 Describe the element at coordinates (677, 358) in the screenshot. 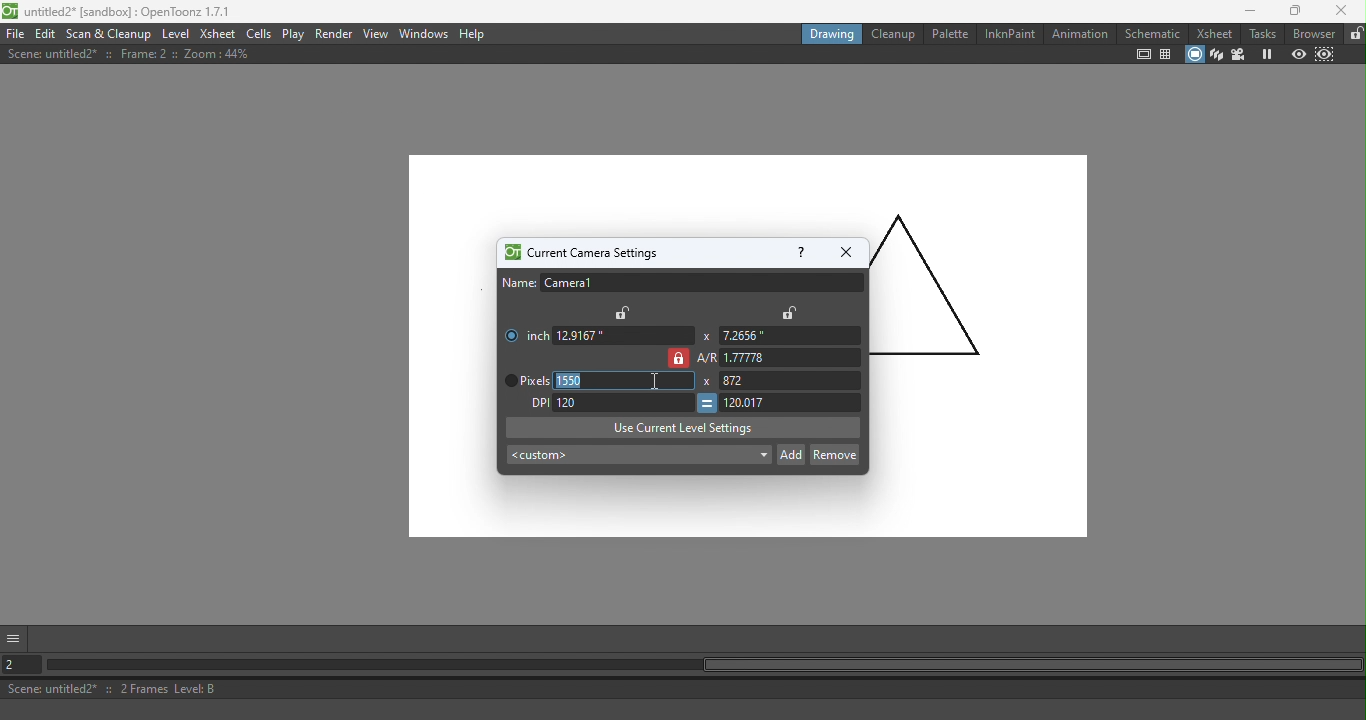

I see `Lock/Unlock aspect ratio` at that location.